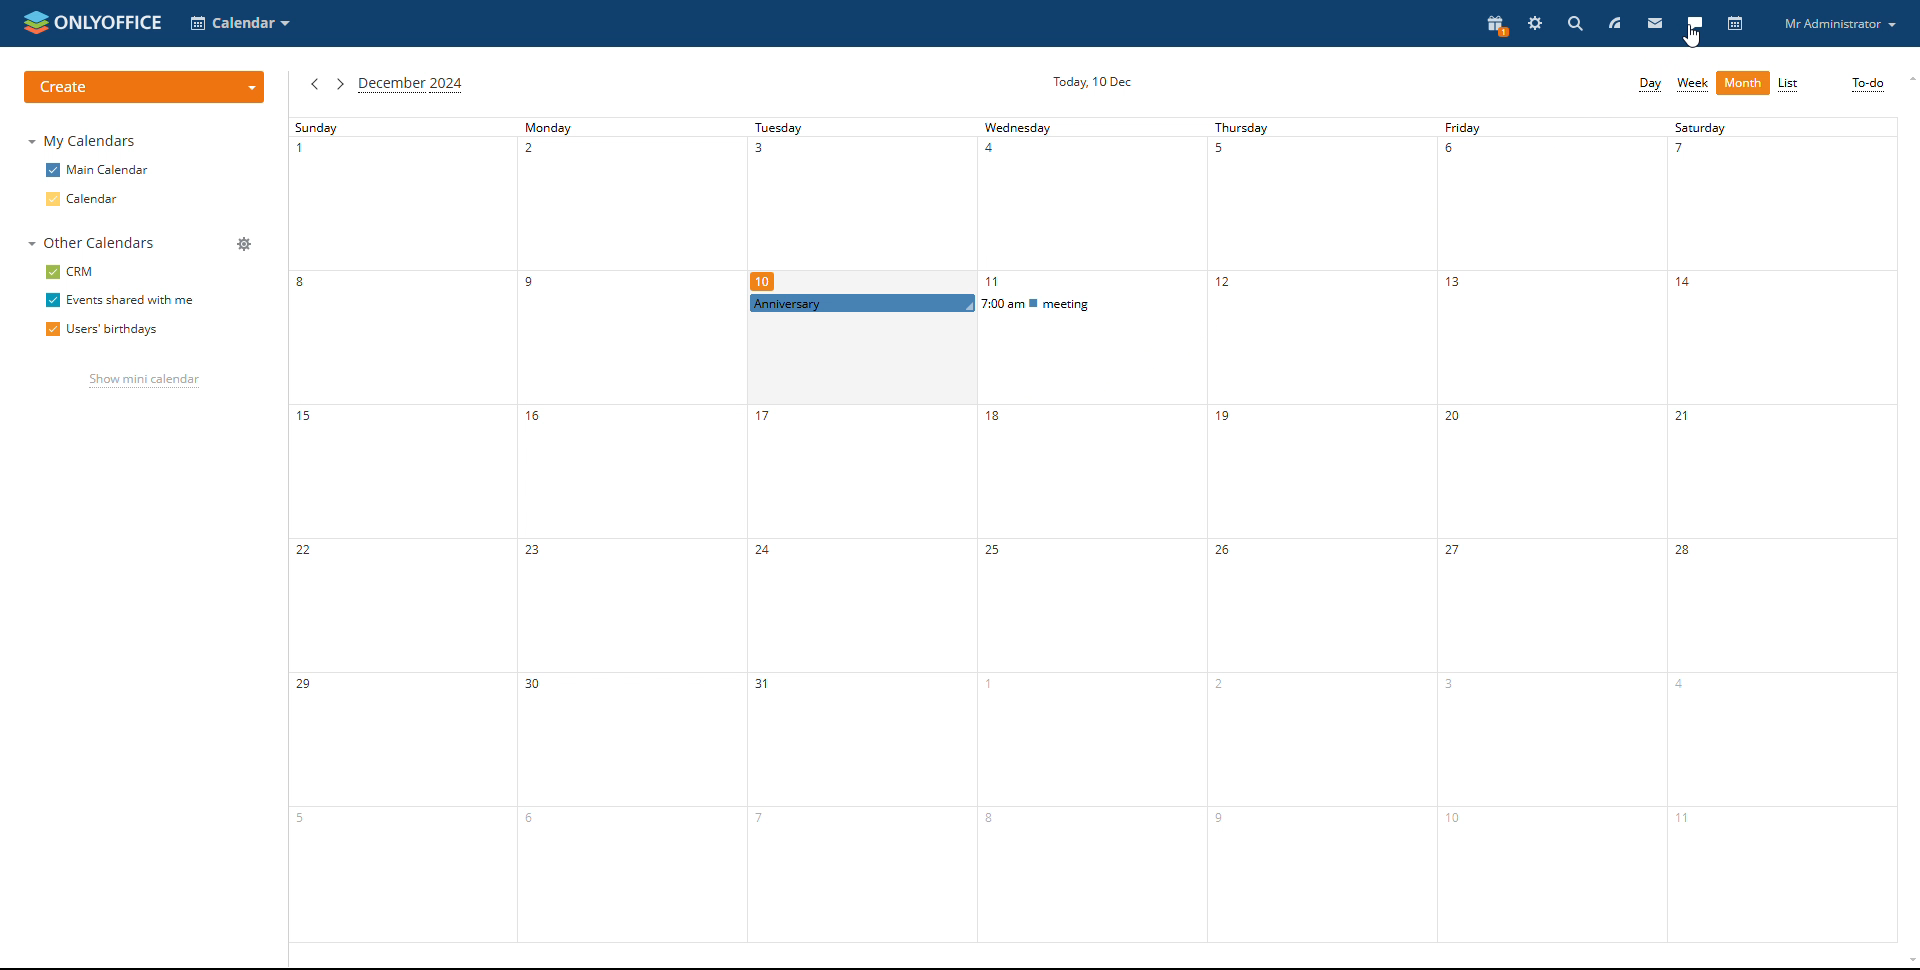 The width and height of the screenshot is (1920, 970). What do you see at coordinates (1092, 193) in the screenshot?
I see `wednesday` at bounding box center [1092, 193].